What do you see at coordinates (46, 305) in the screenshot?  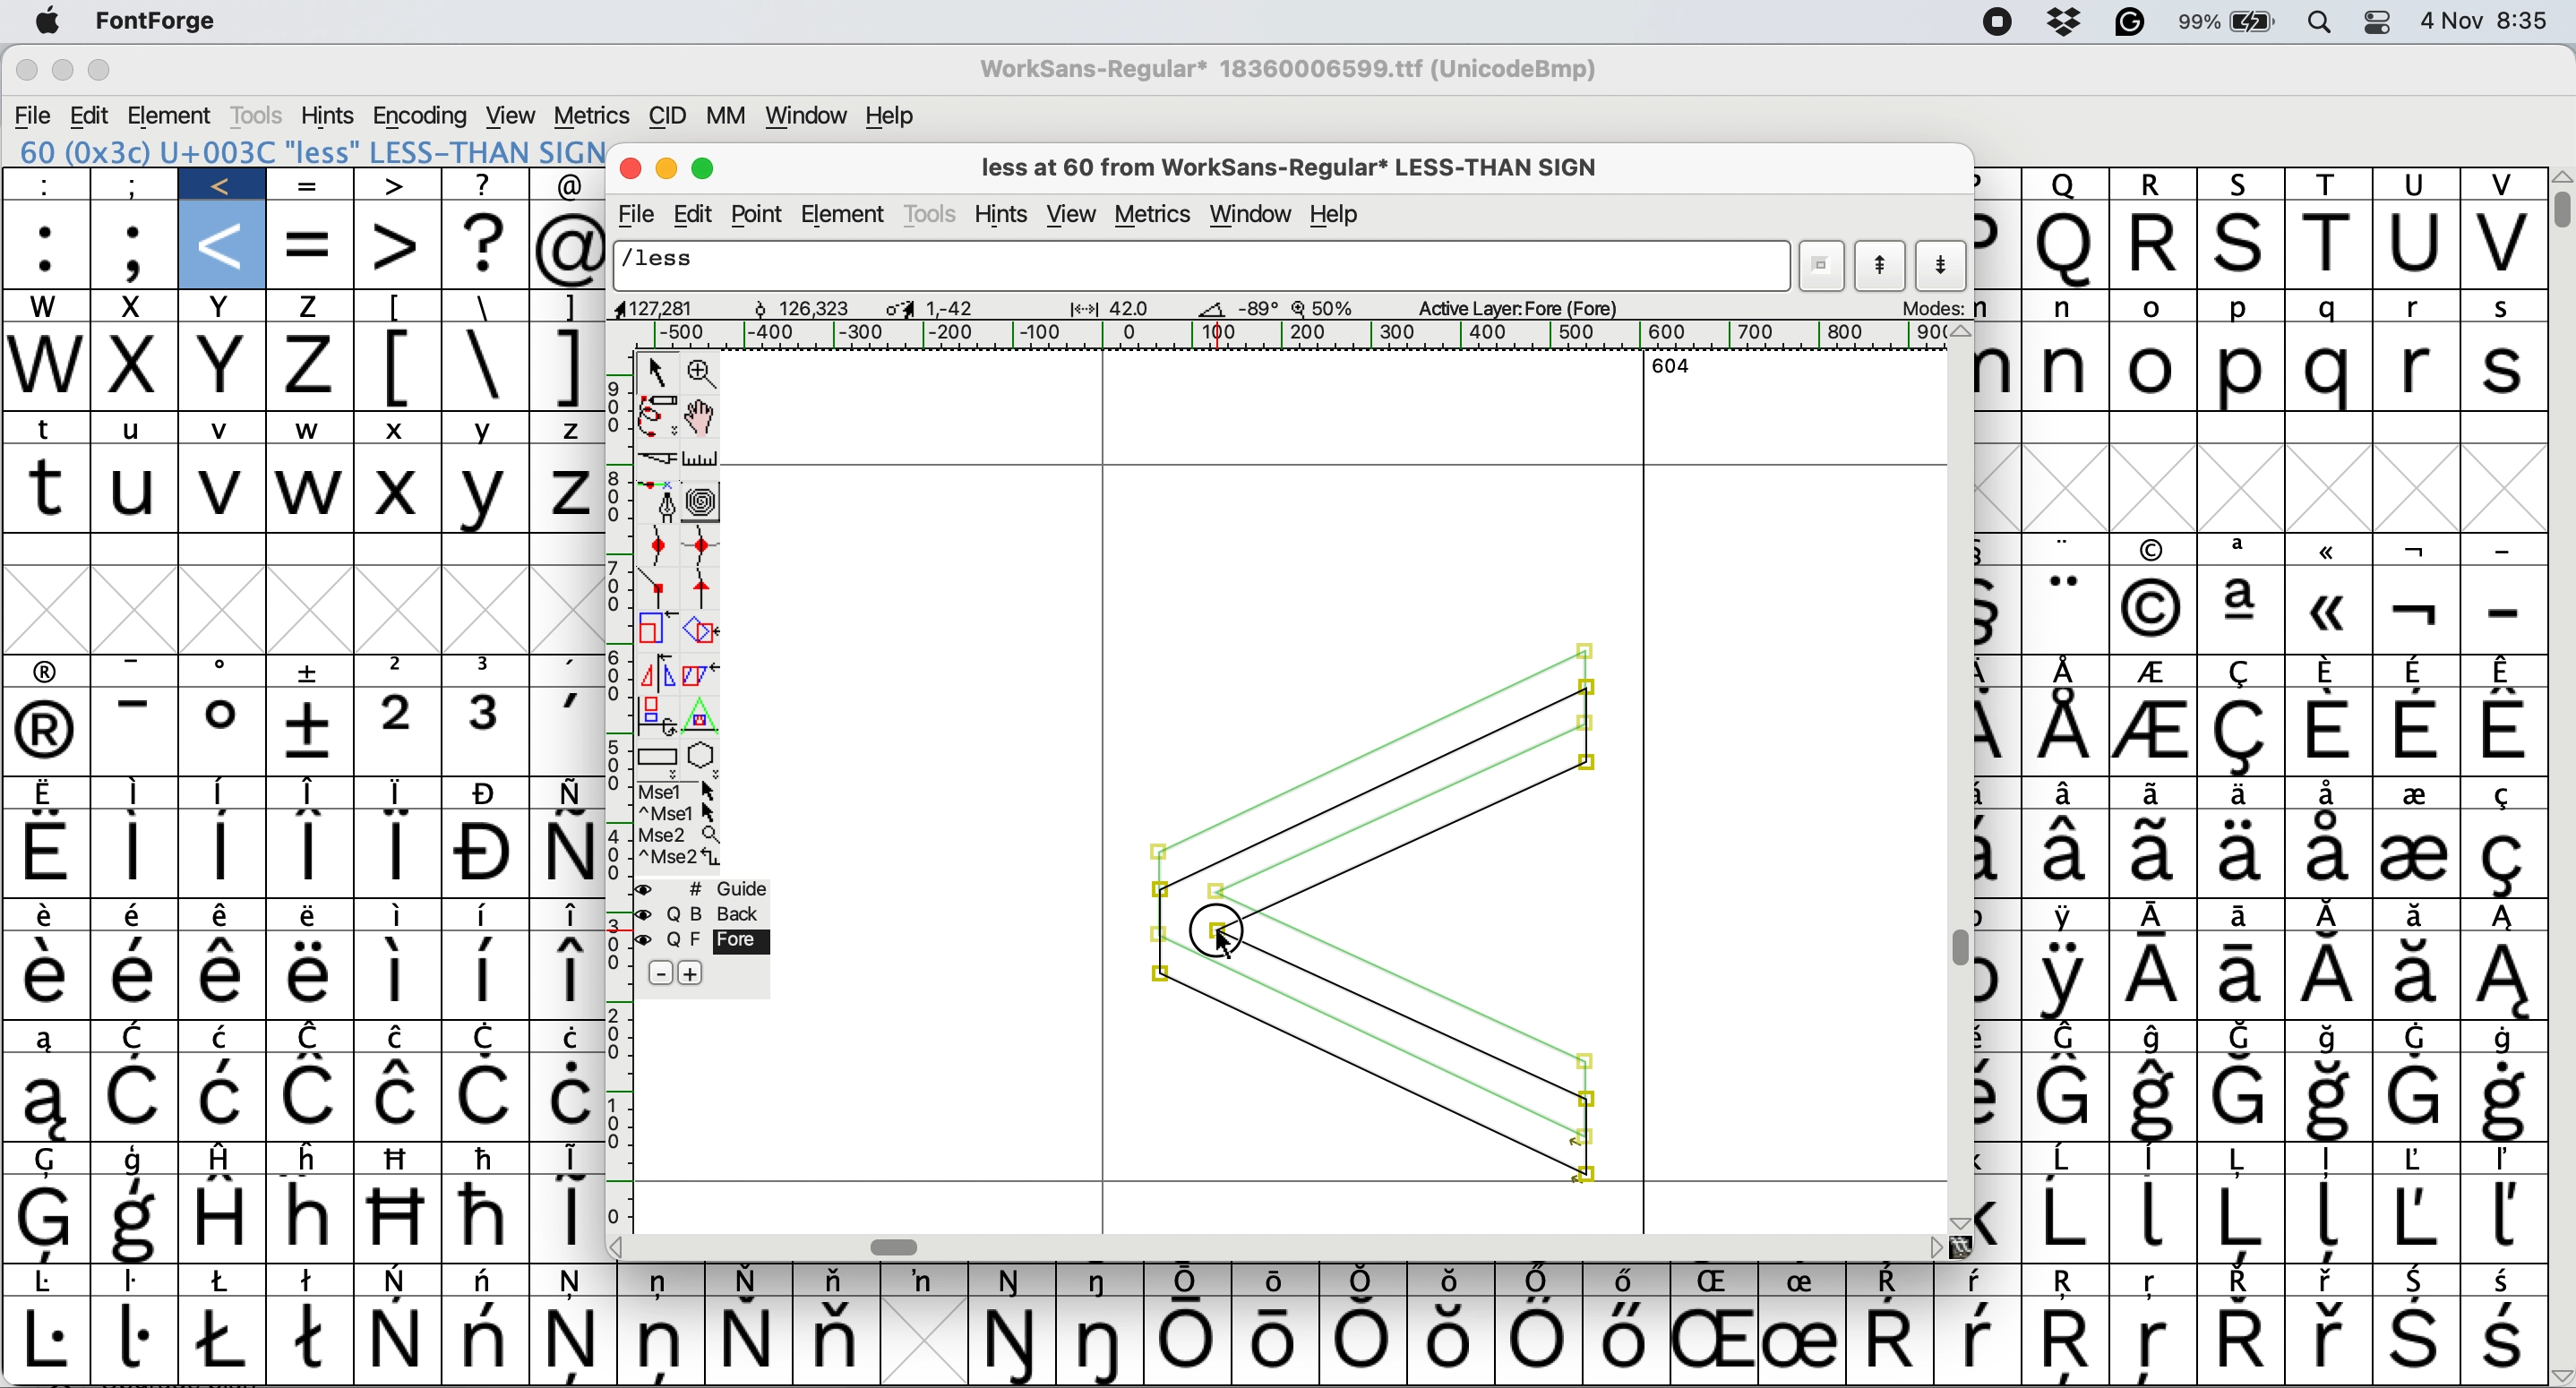 I see `w` at bounding box center [46, 305].